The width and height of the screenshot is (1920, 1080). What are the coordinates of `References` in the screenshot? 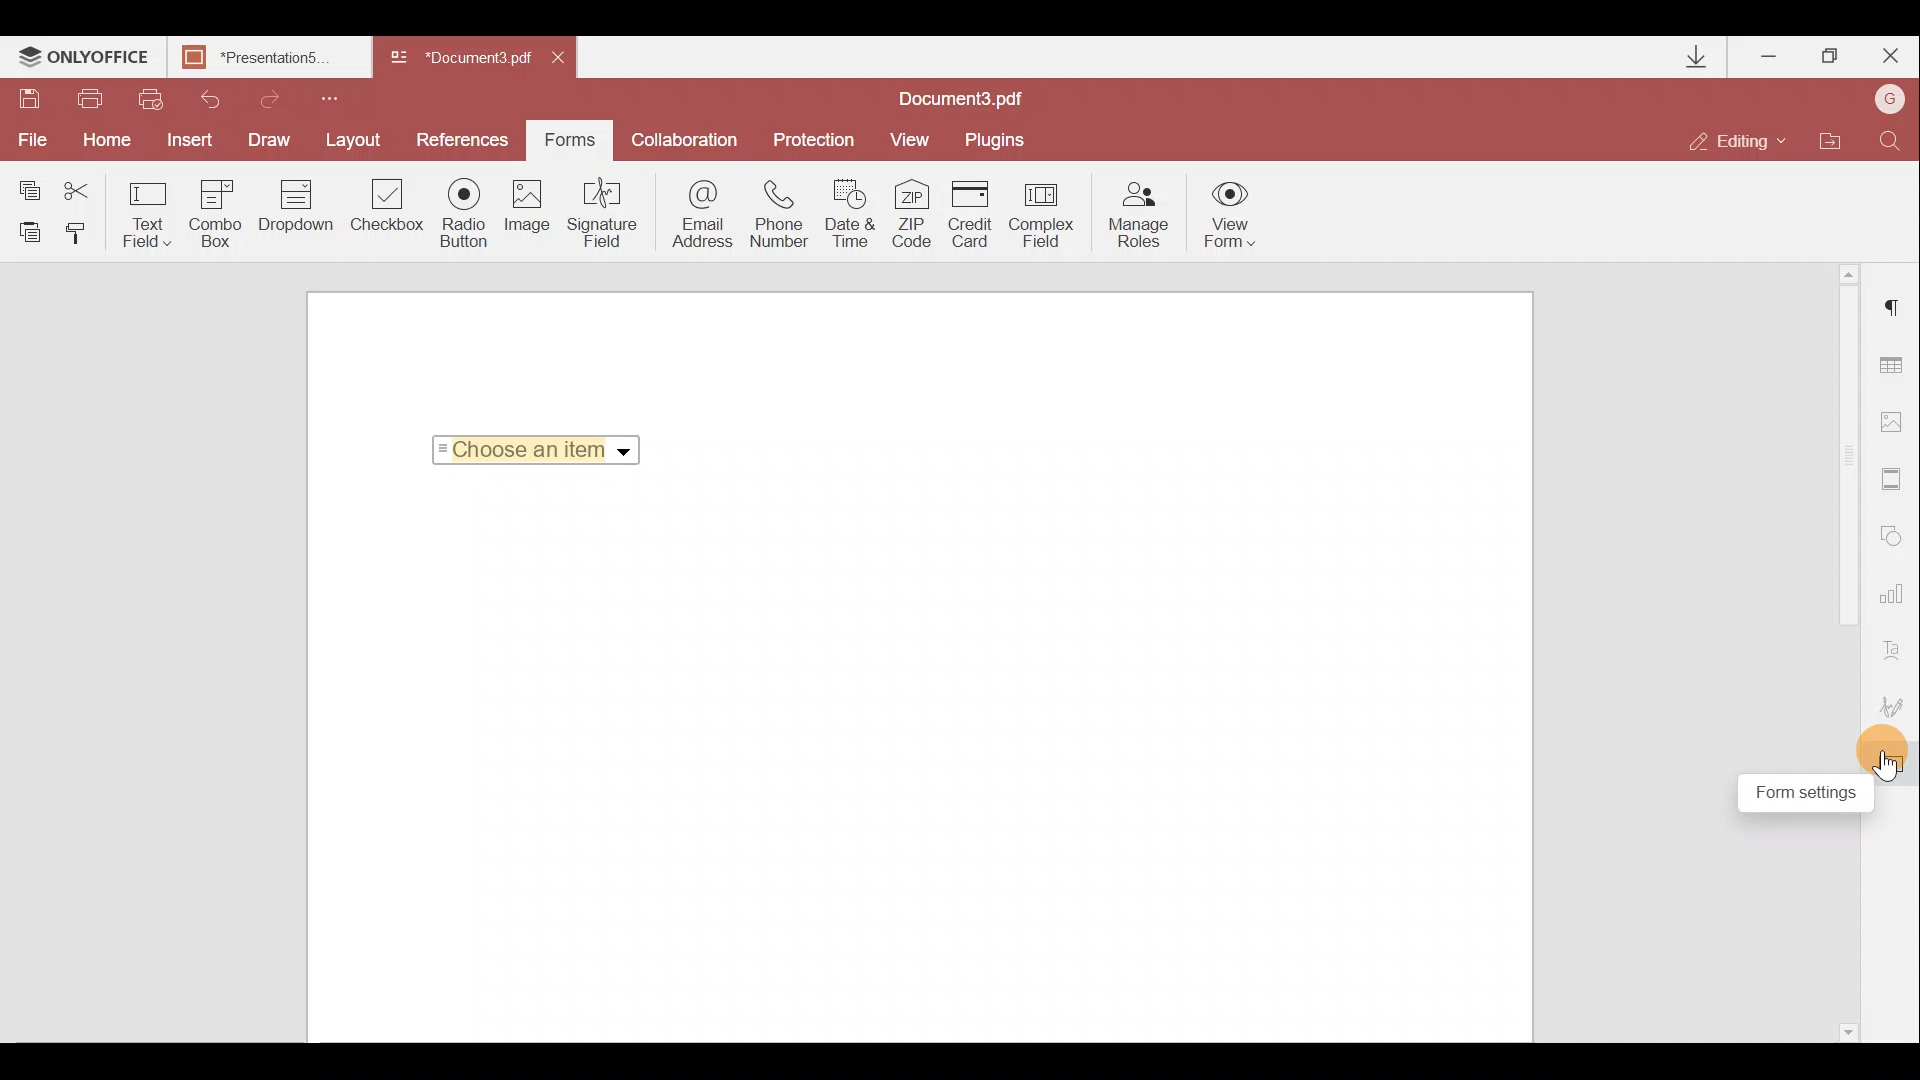 It's located at (466, 138).